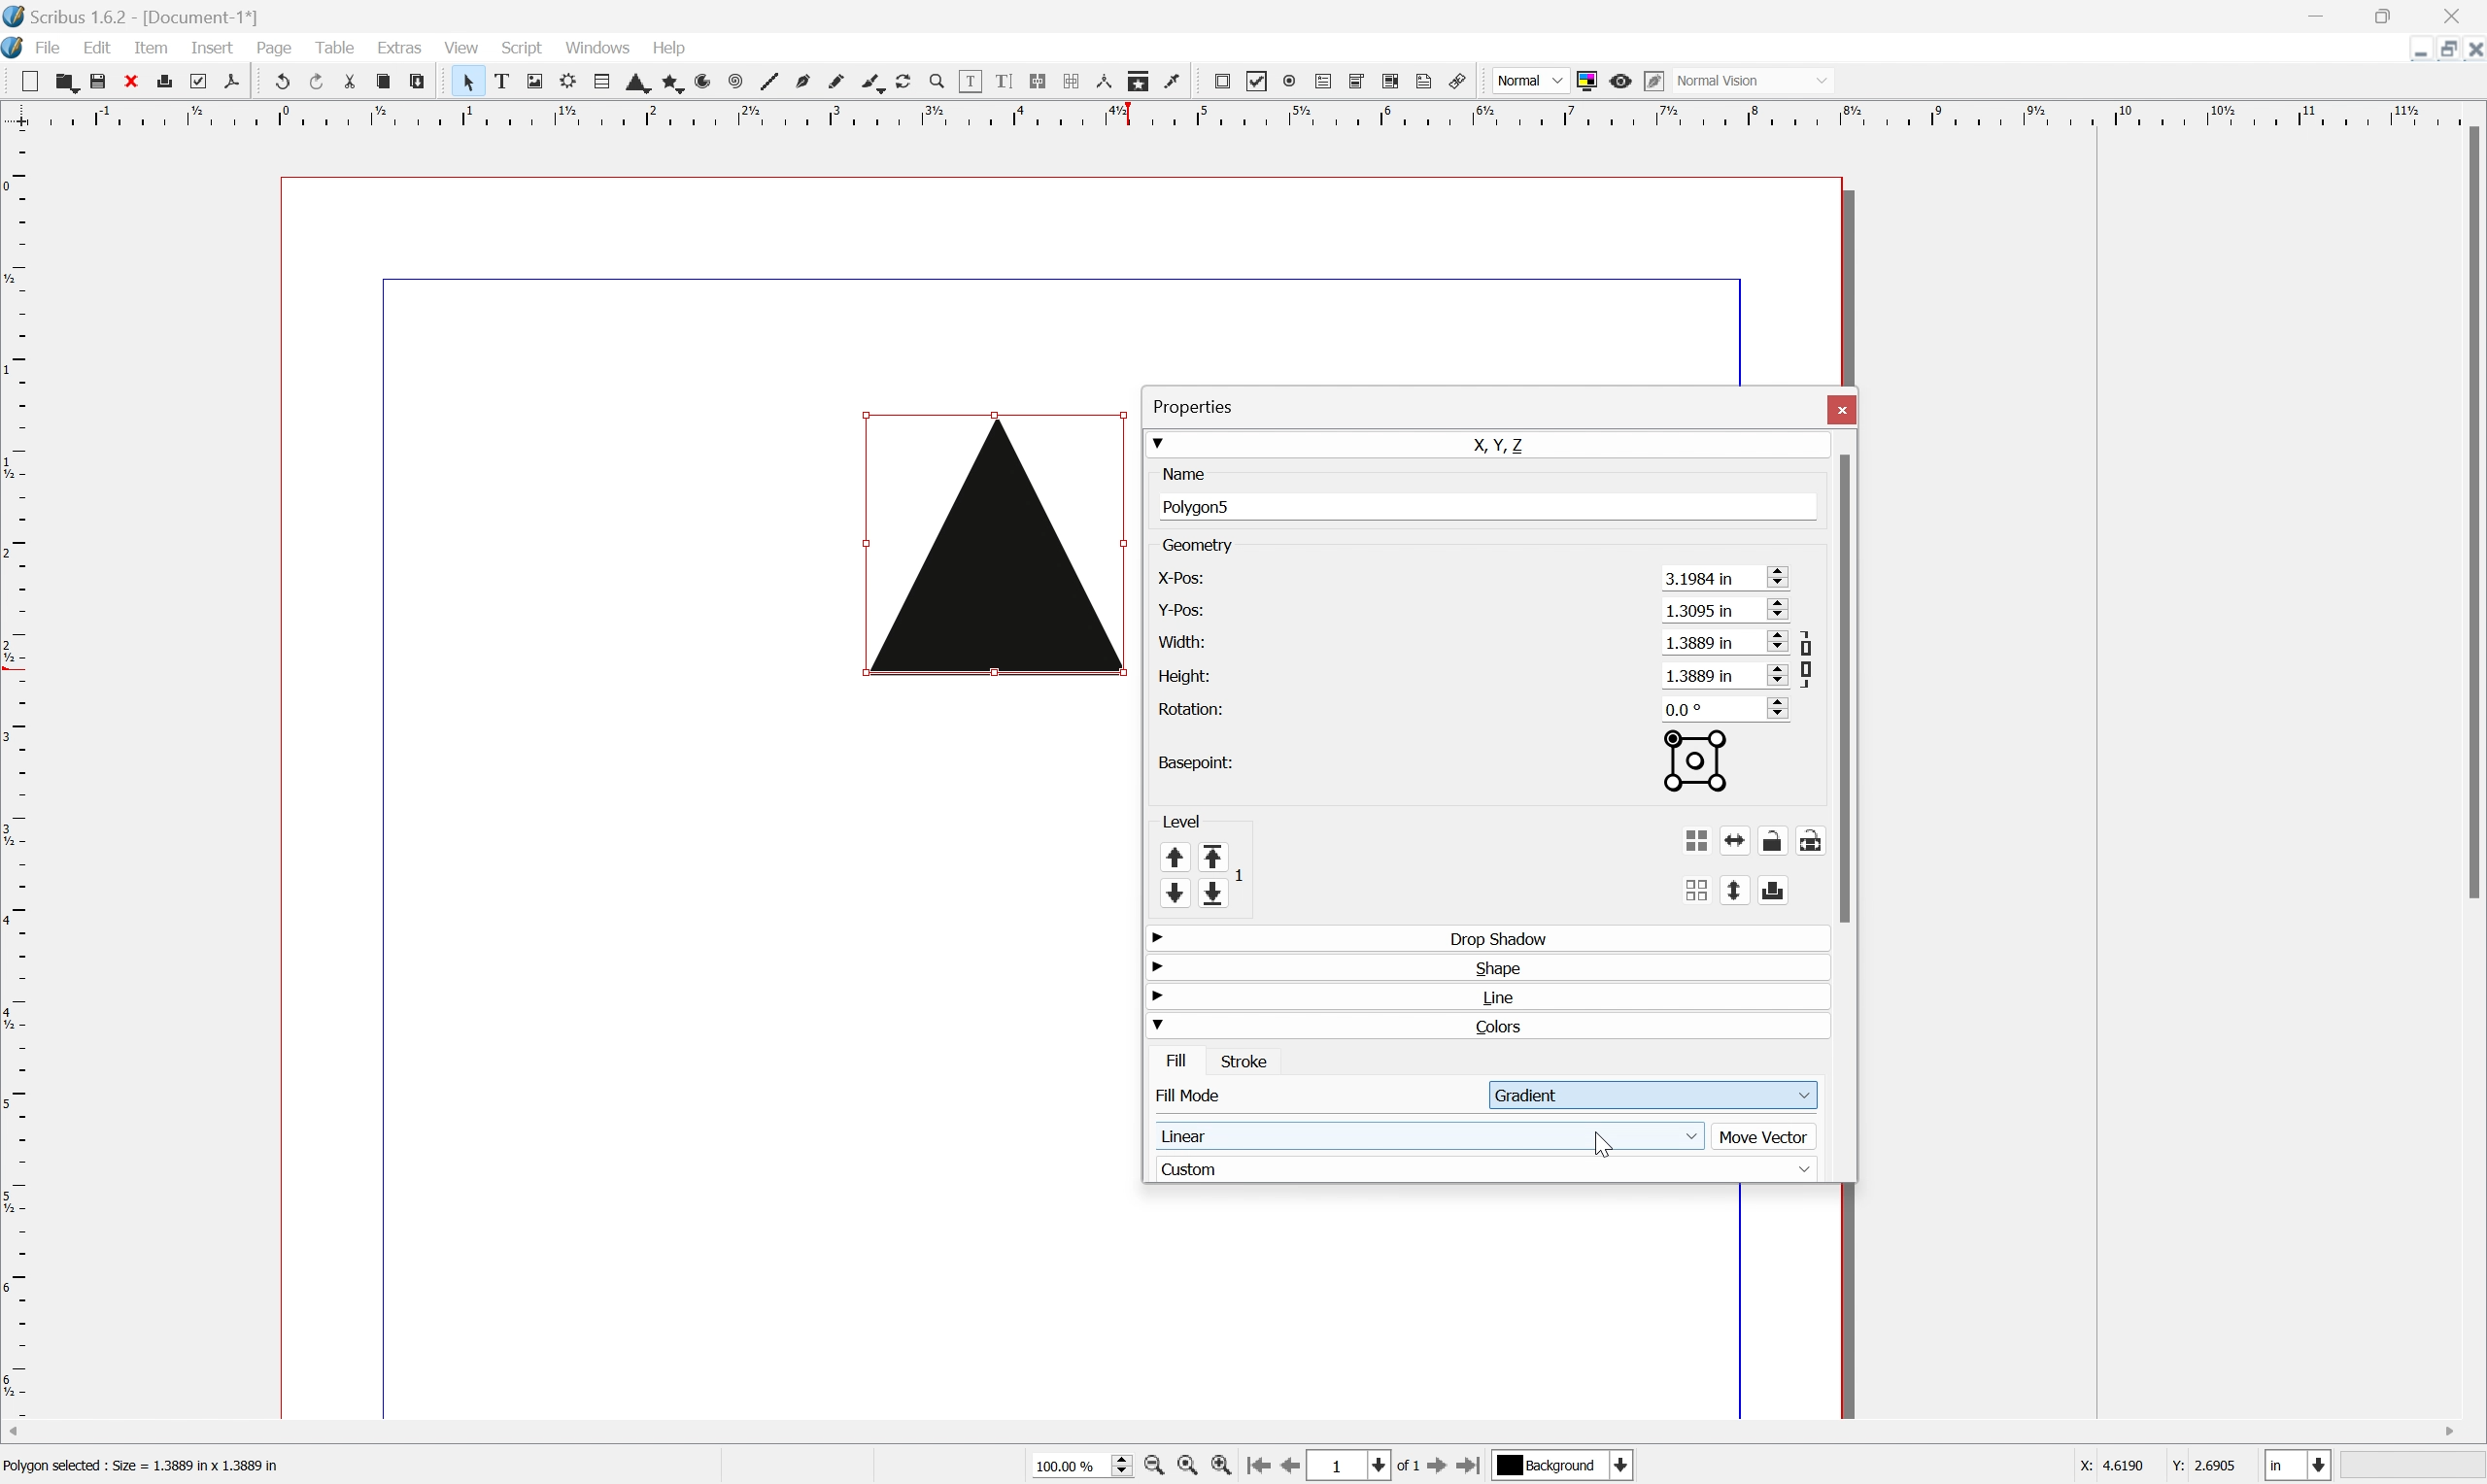  What do you see at coordinates (1719, 763) in the screenshot?
I see `Basepoint` at bounding box center [1719, 763].